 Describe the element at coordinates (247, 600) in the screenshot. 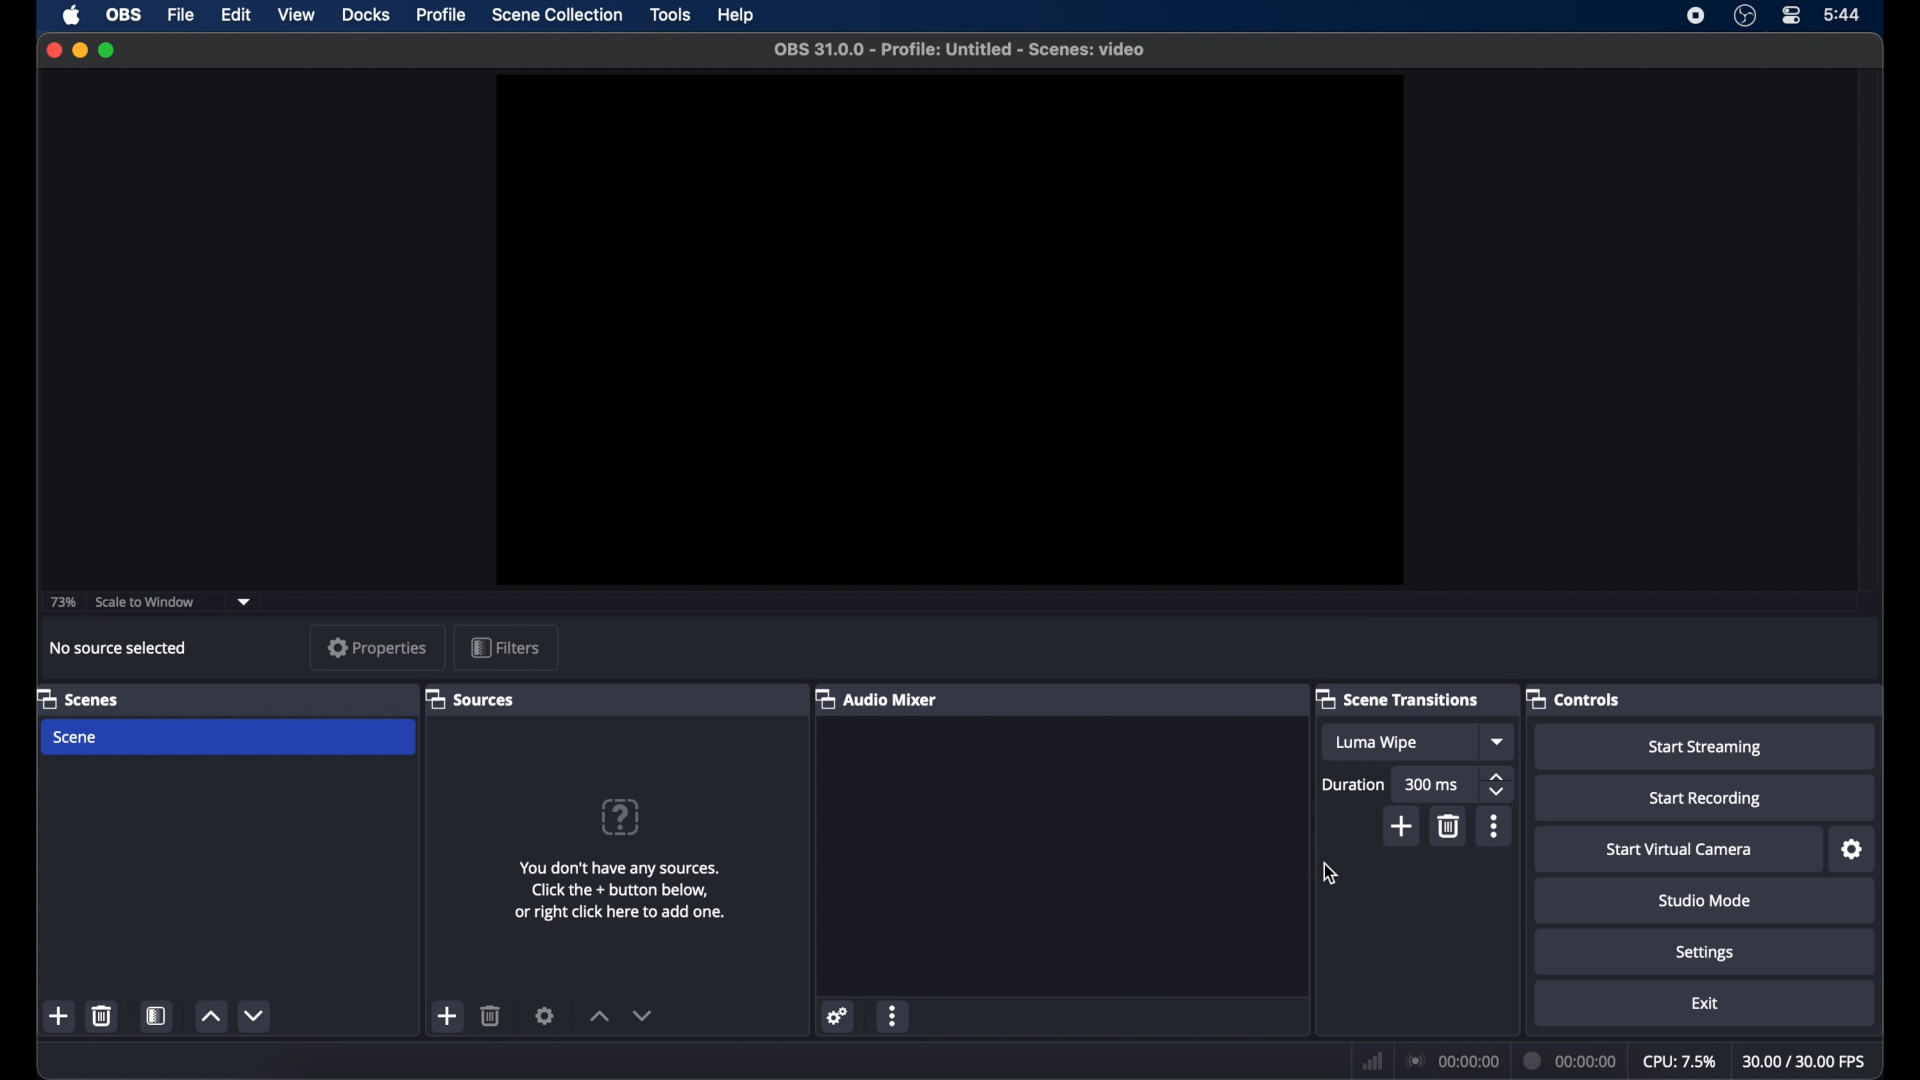

I see `dropdown` at that location.